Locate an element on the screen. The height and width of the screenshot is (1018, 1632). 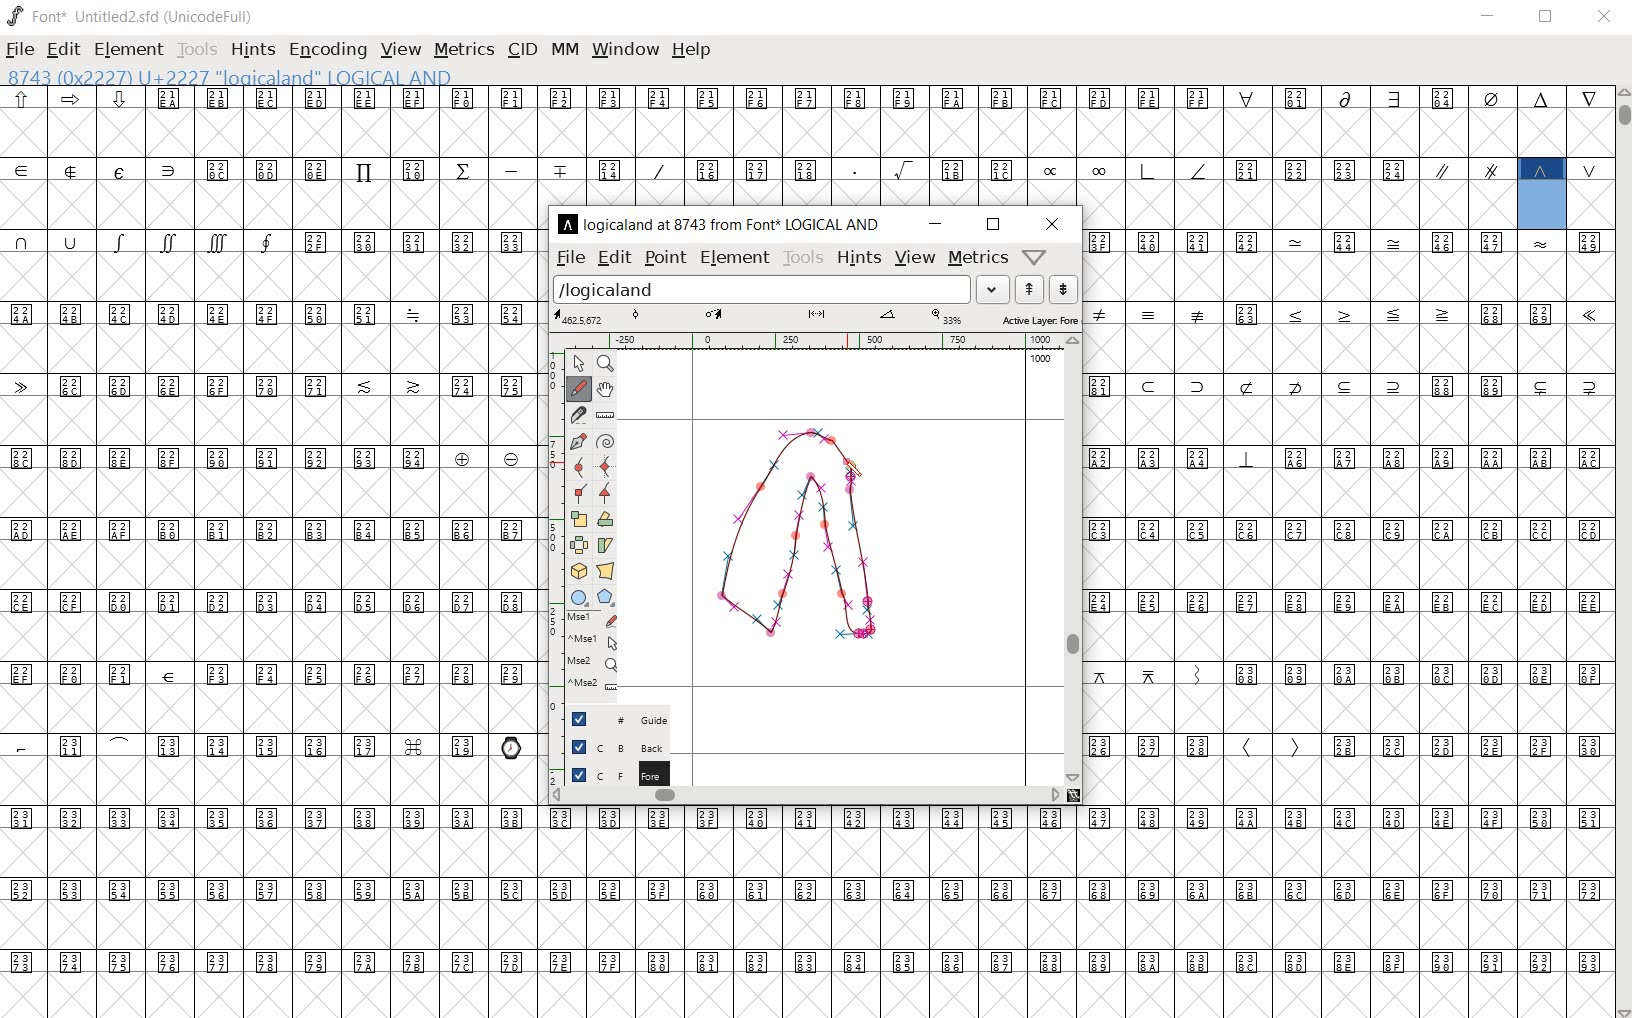
edit is located at coordinates (62, 49).